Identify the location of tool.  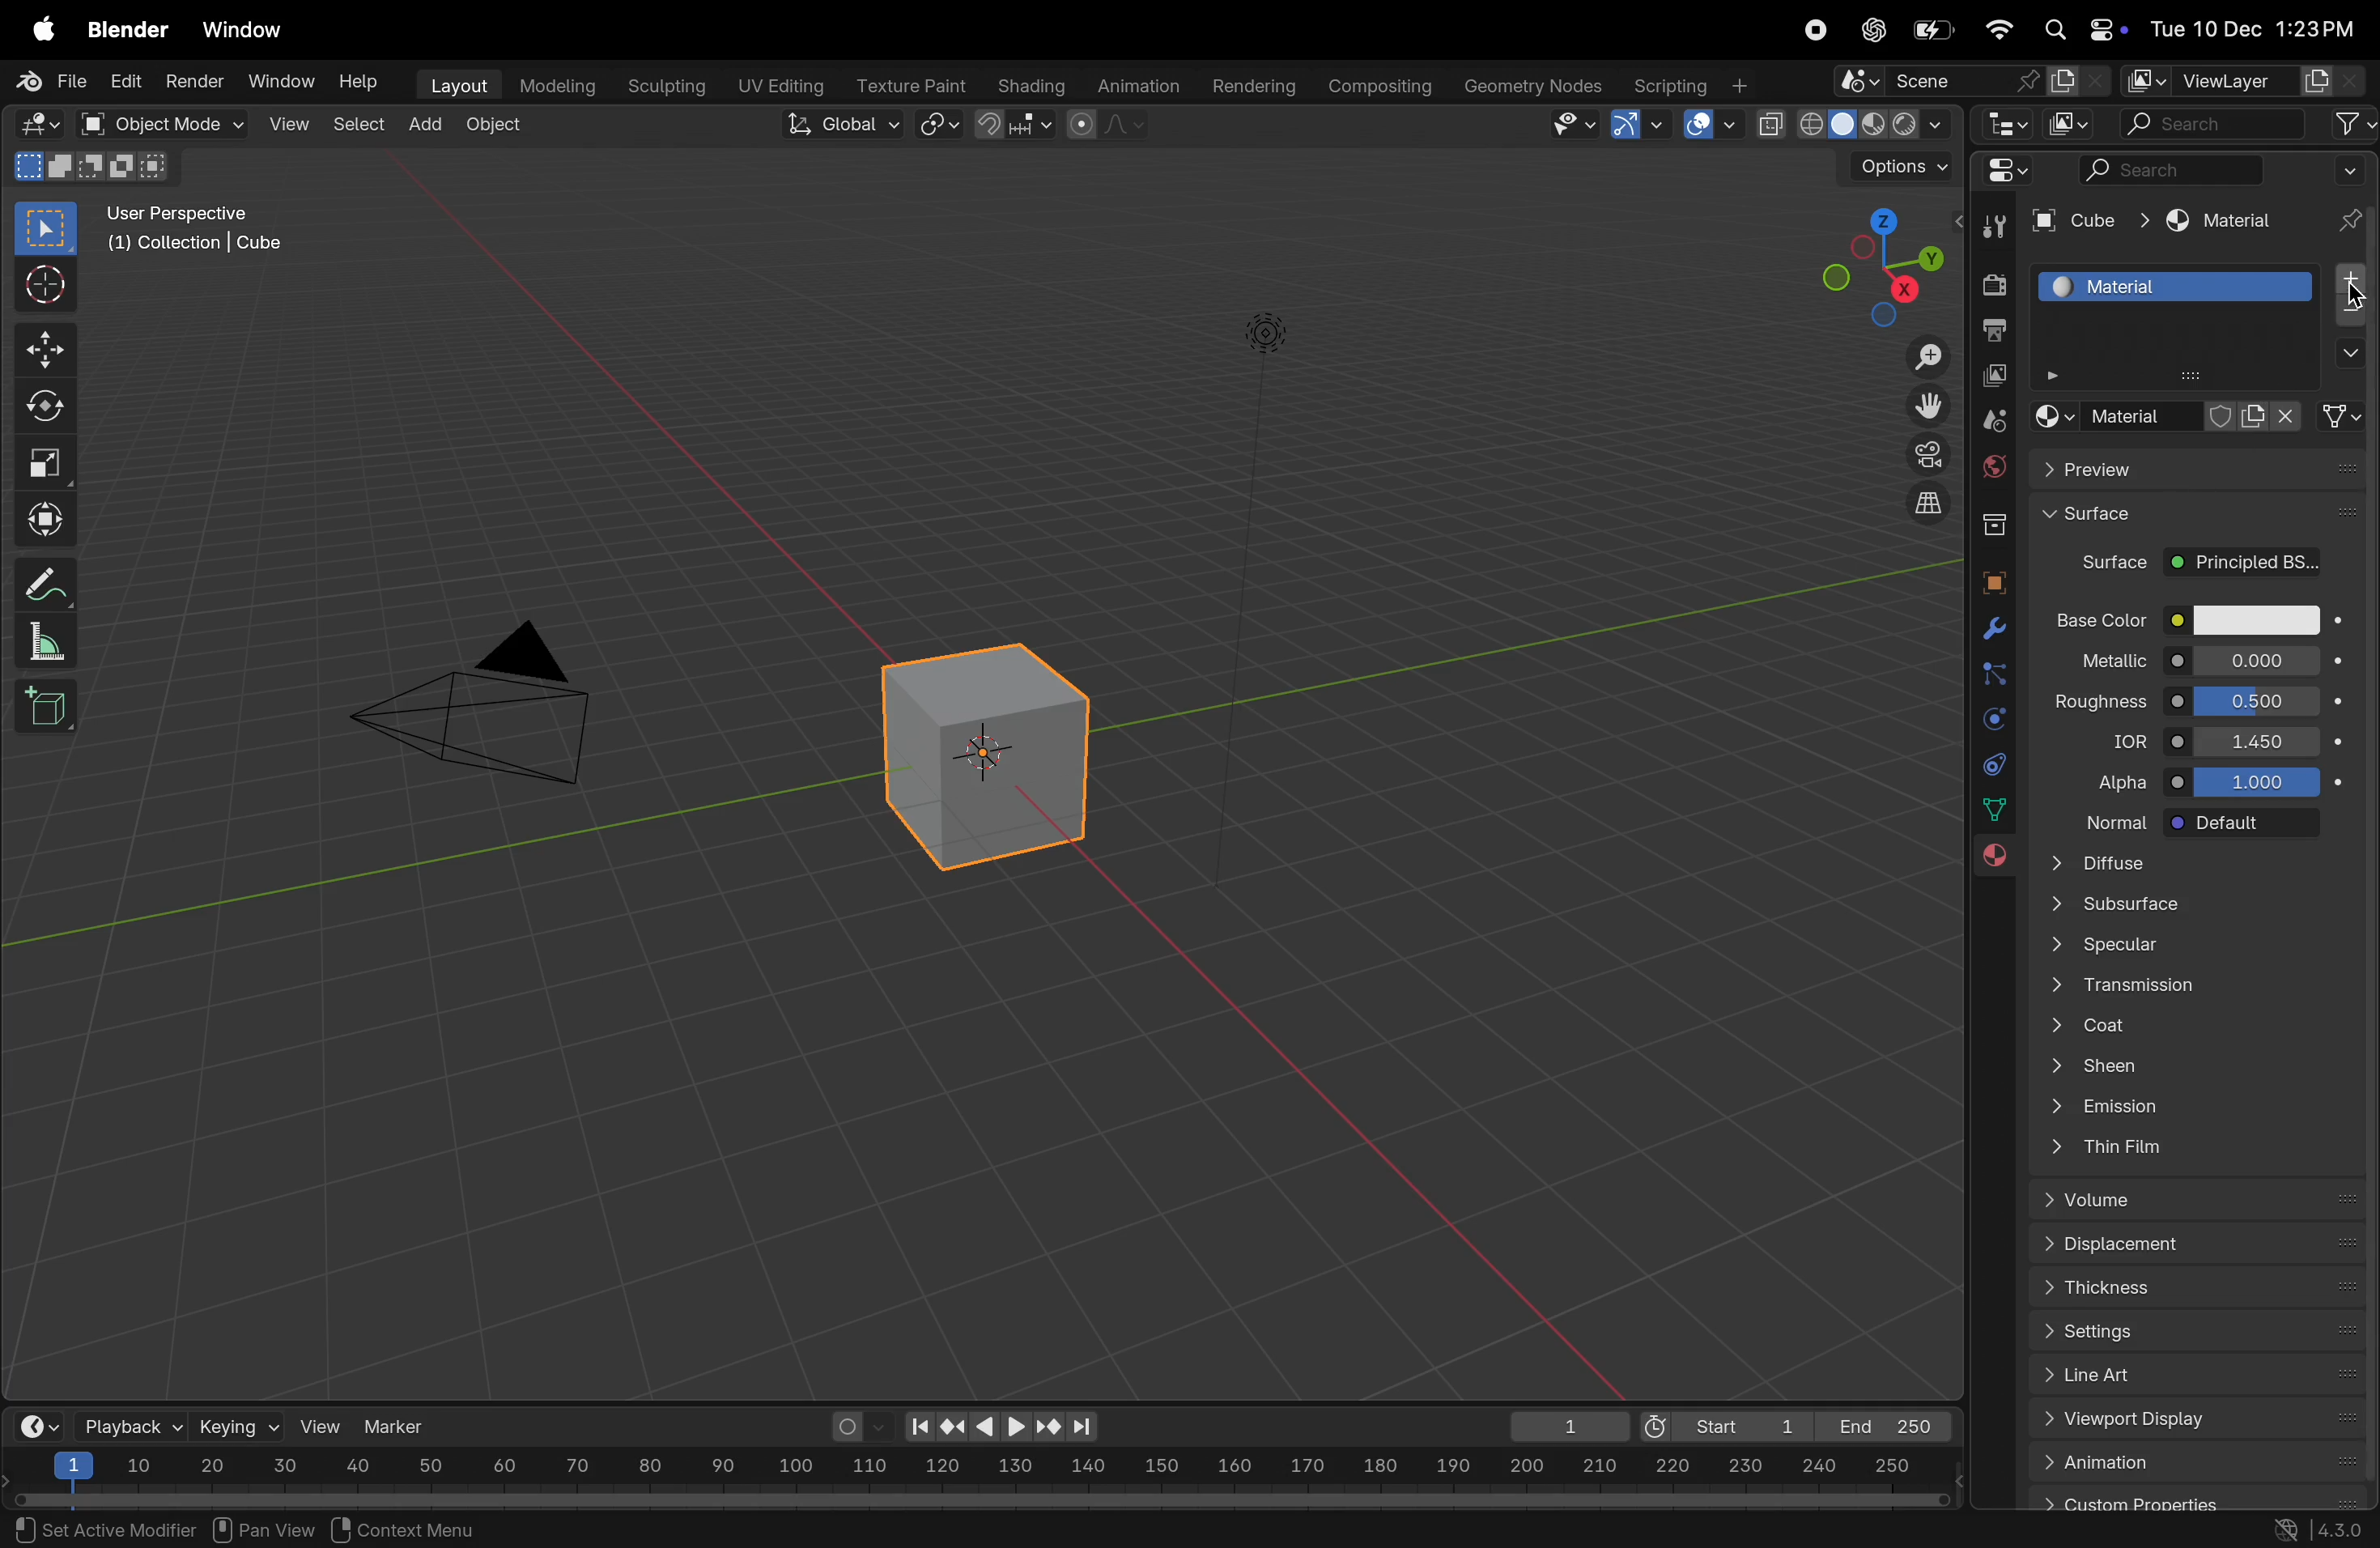
(1988, 230).